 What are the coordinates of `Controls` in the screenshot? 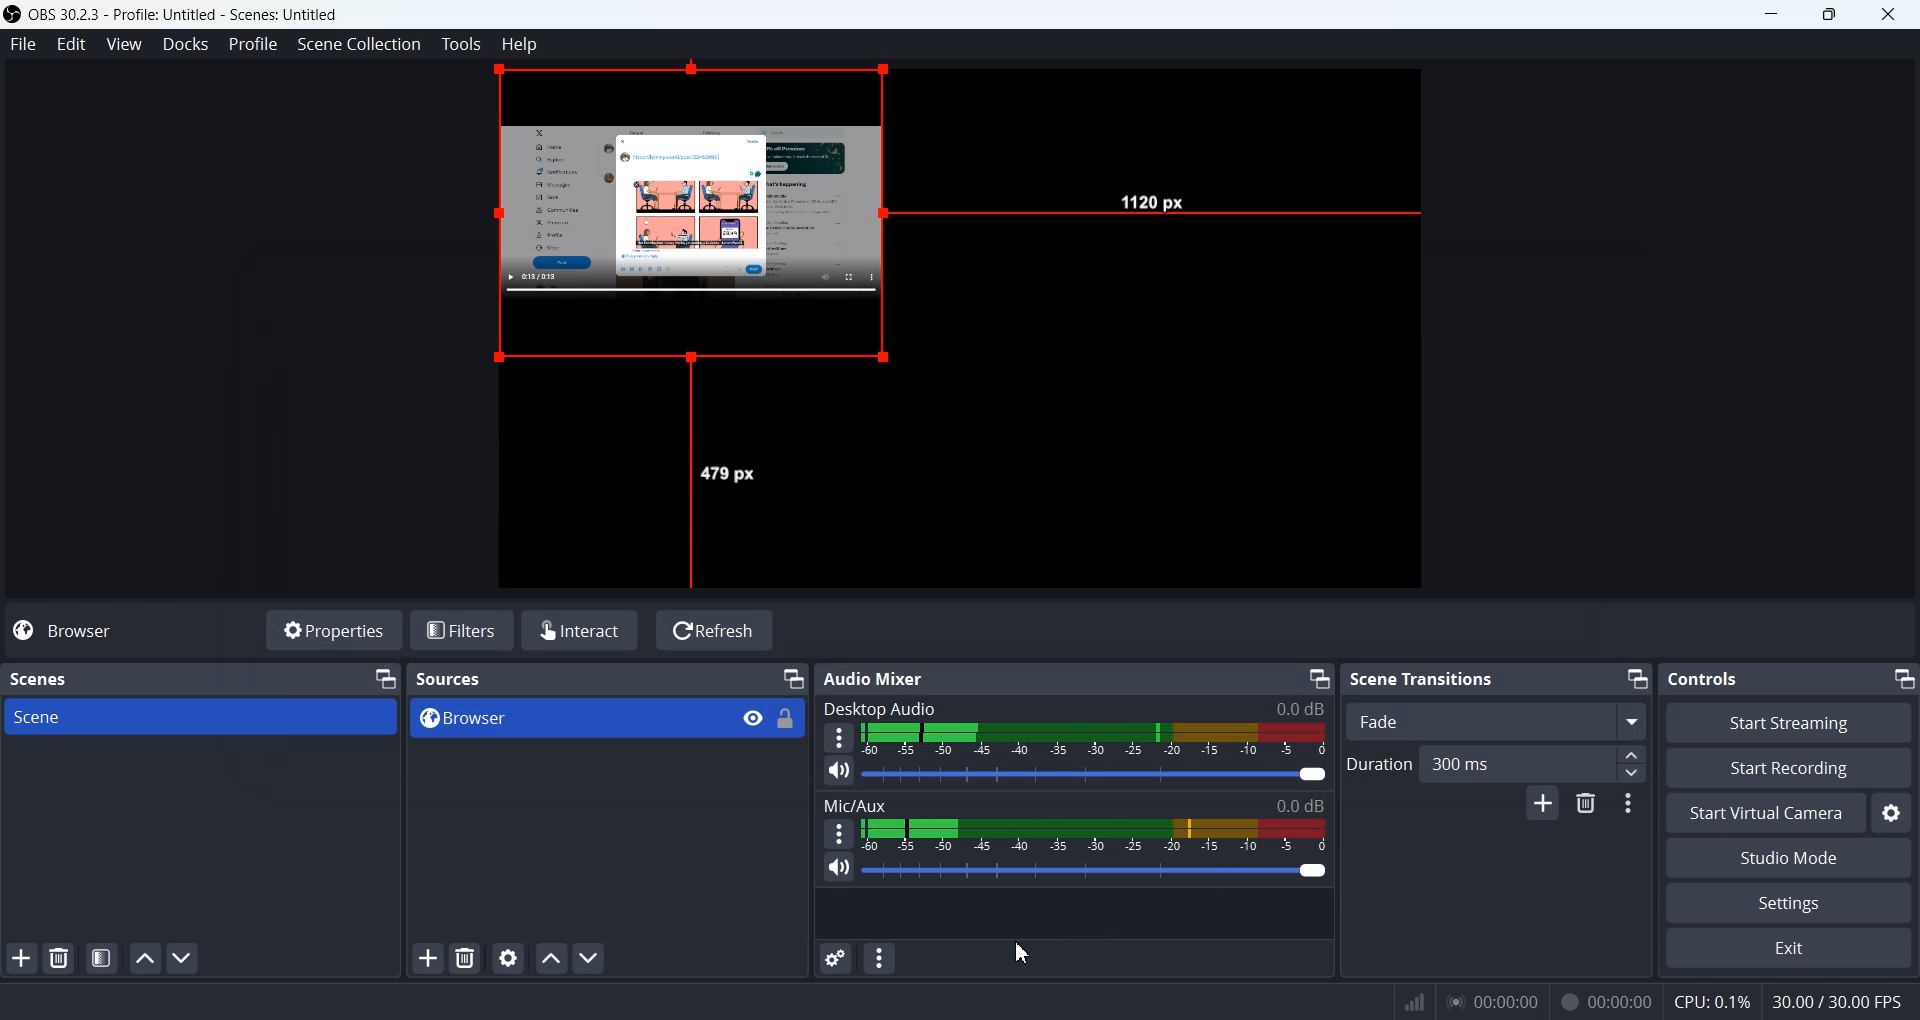 It's located at (1711, 677).